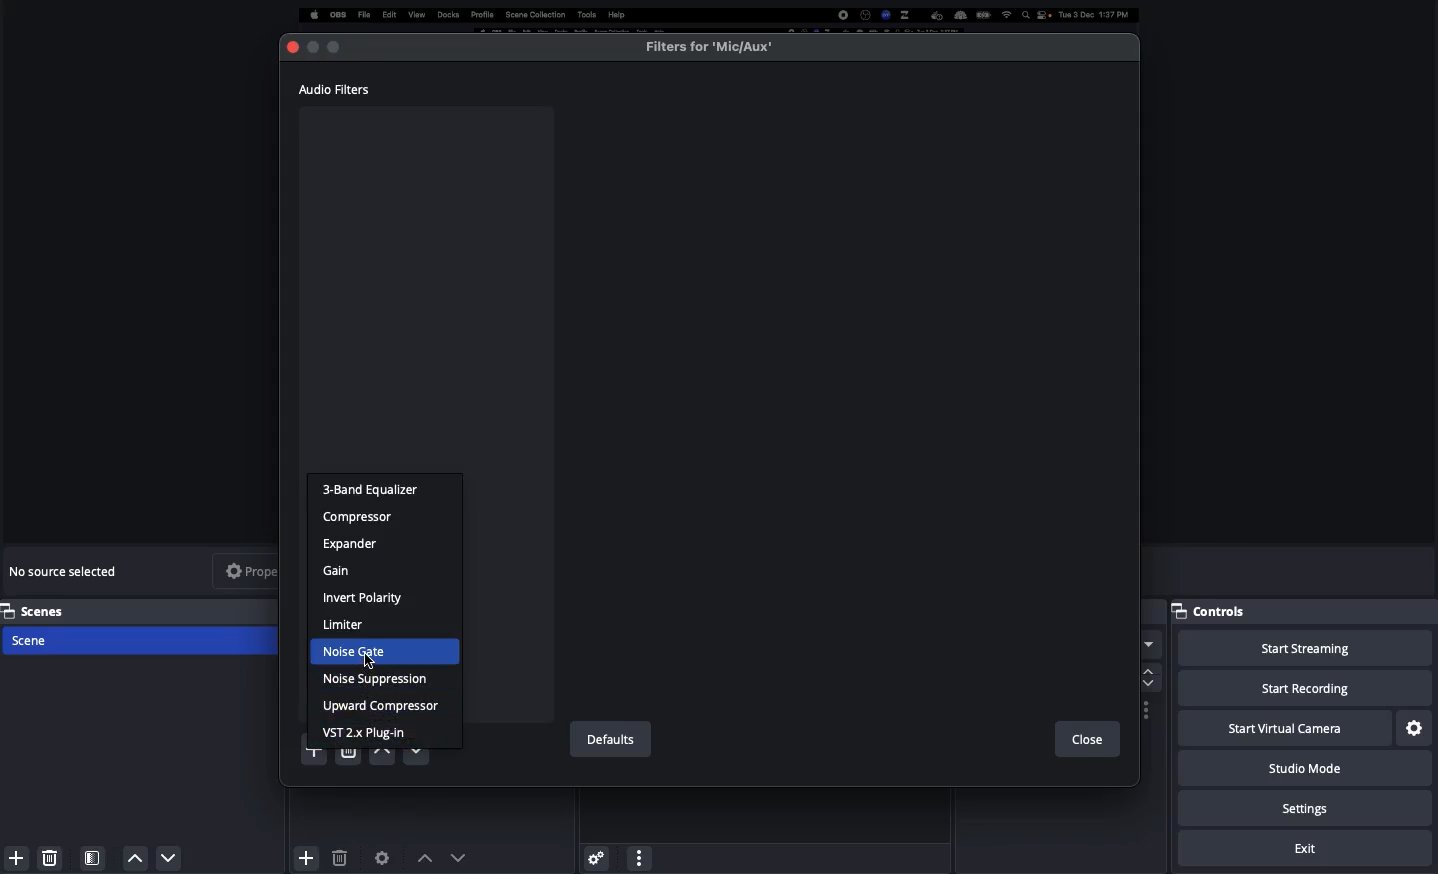 The width and height of the screenshot is (1438, 874). I want to click on Audio filter, so click(336, 89).